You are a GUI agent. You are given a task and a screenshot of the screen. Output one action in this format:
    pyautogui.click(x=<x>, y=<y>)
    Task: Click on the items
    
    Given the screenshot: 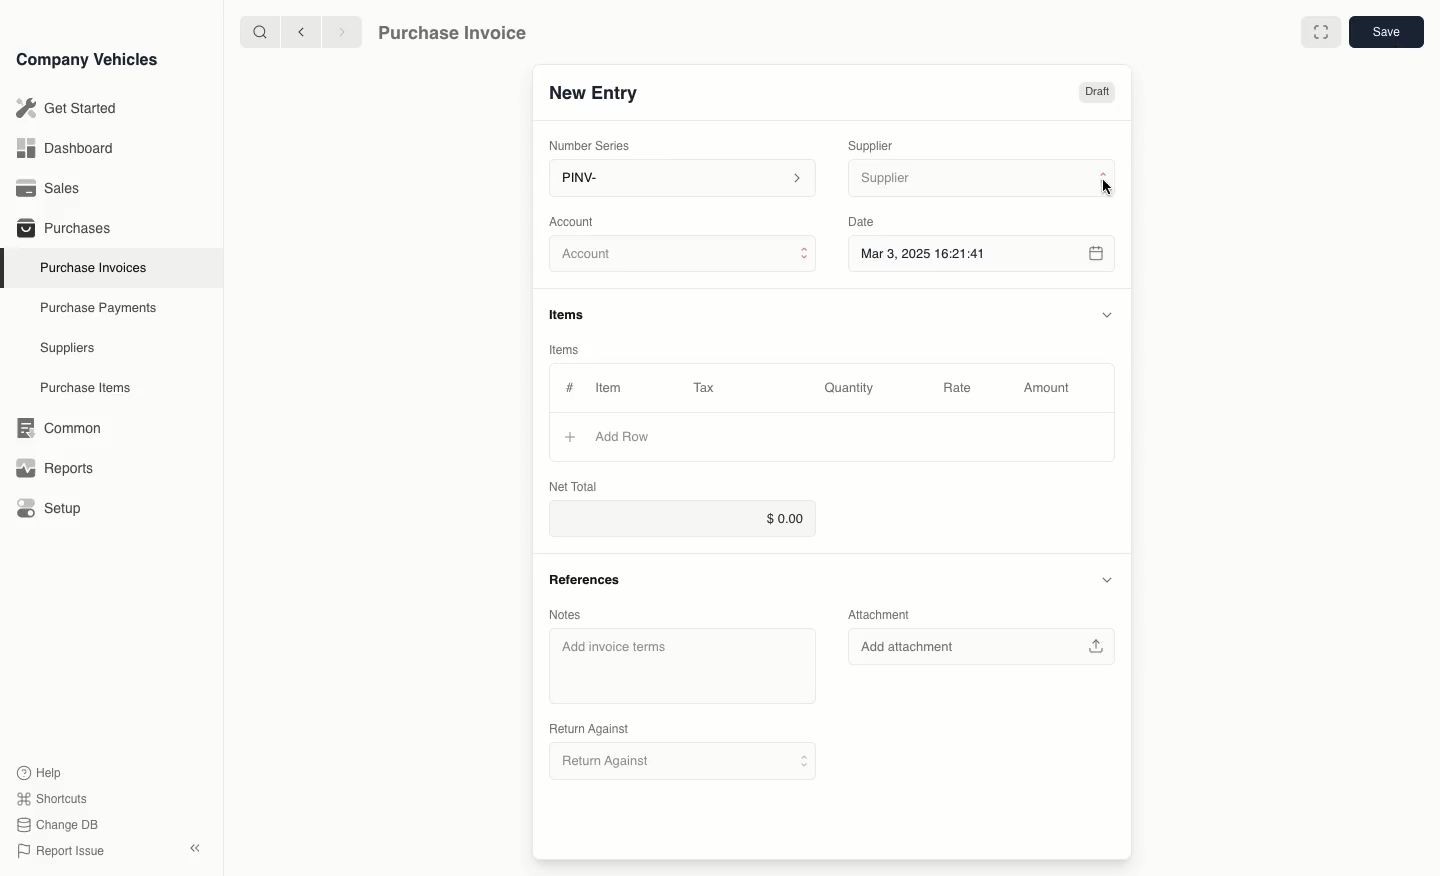 What is the action you would take?
    pyautogui.click(x=568, y=349)
    